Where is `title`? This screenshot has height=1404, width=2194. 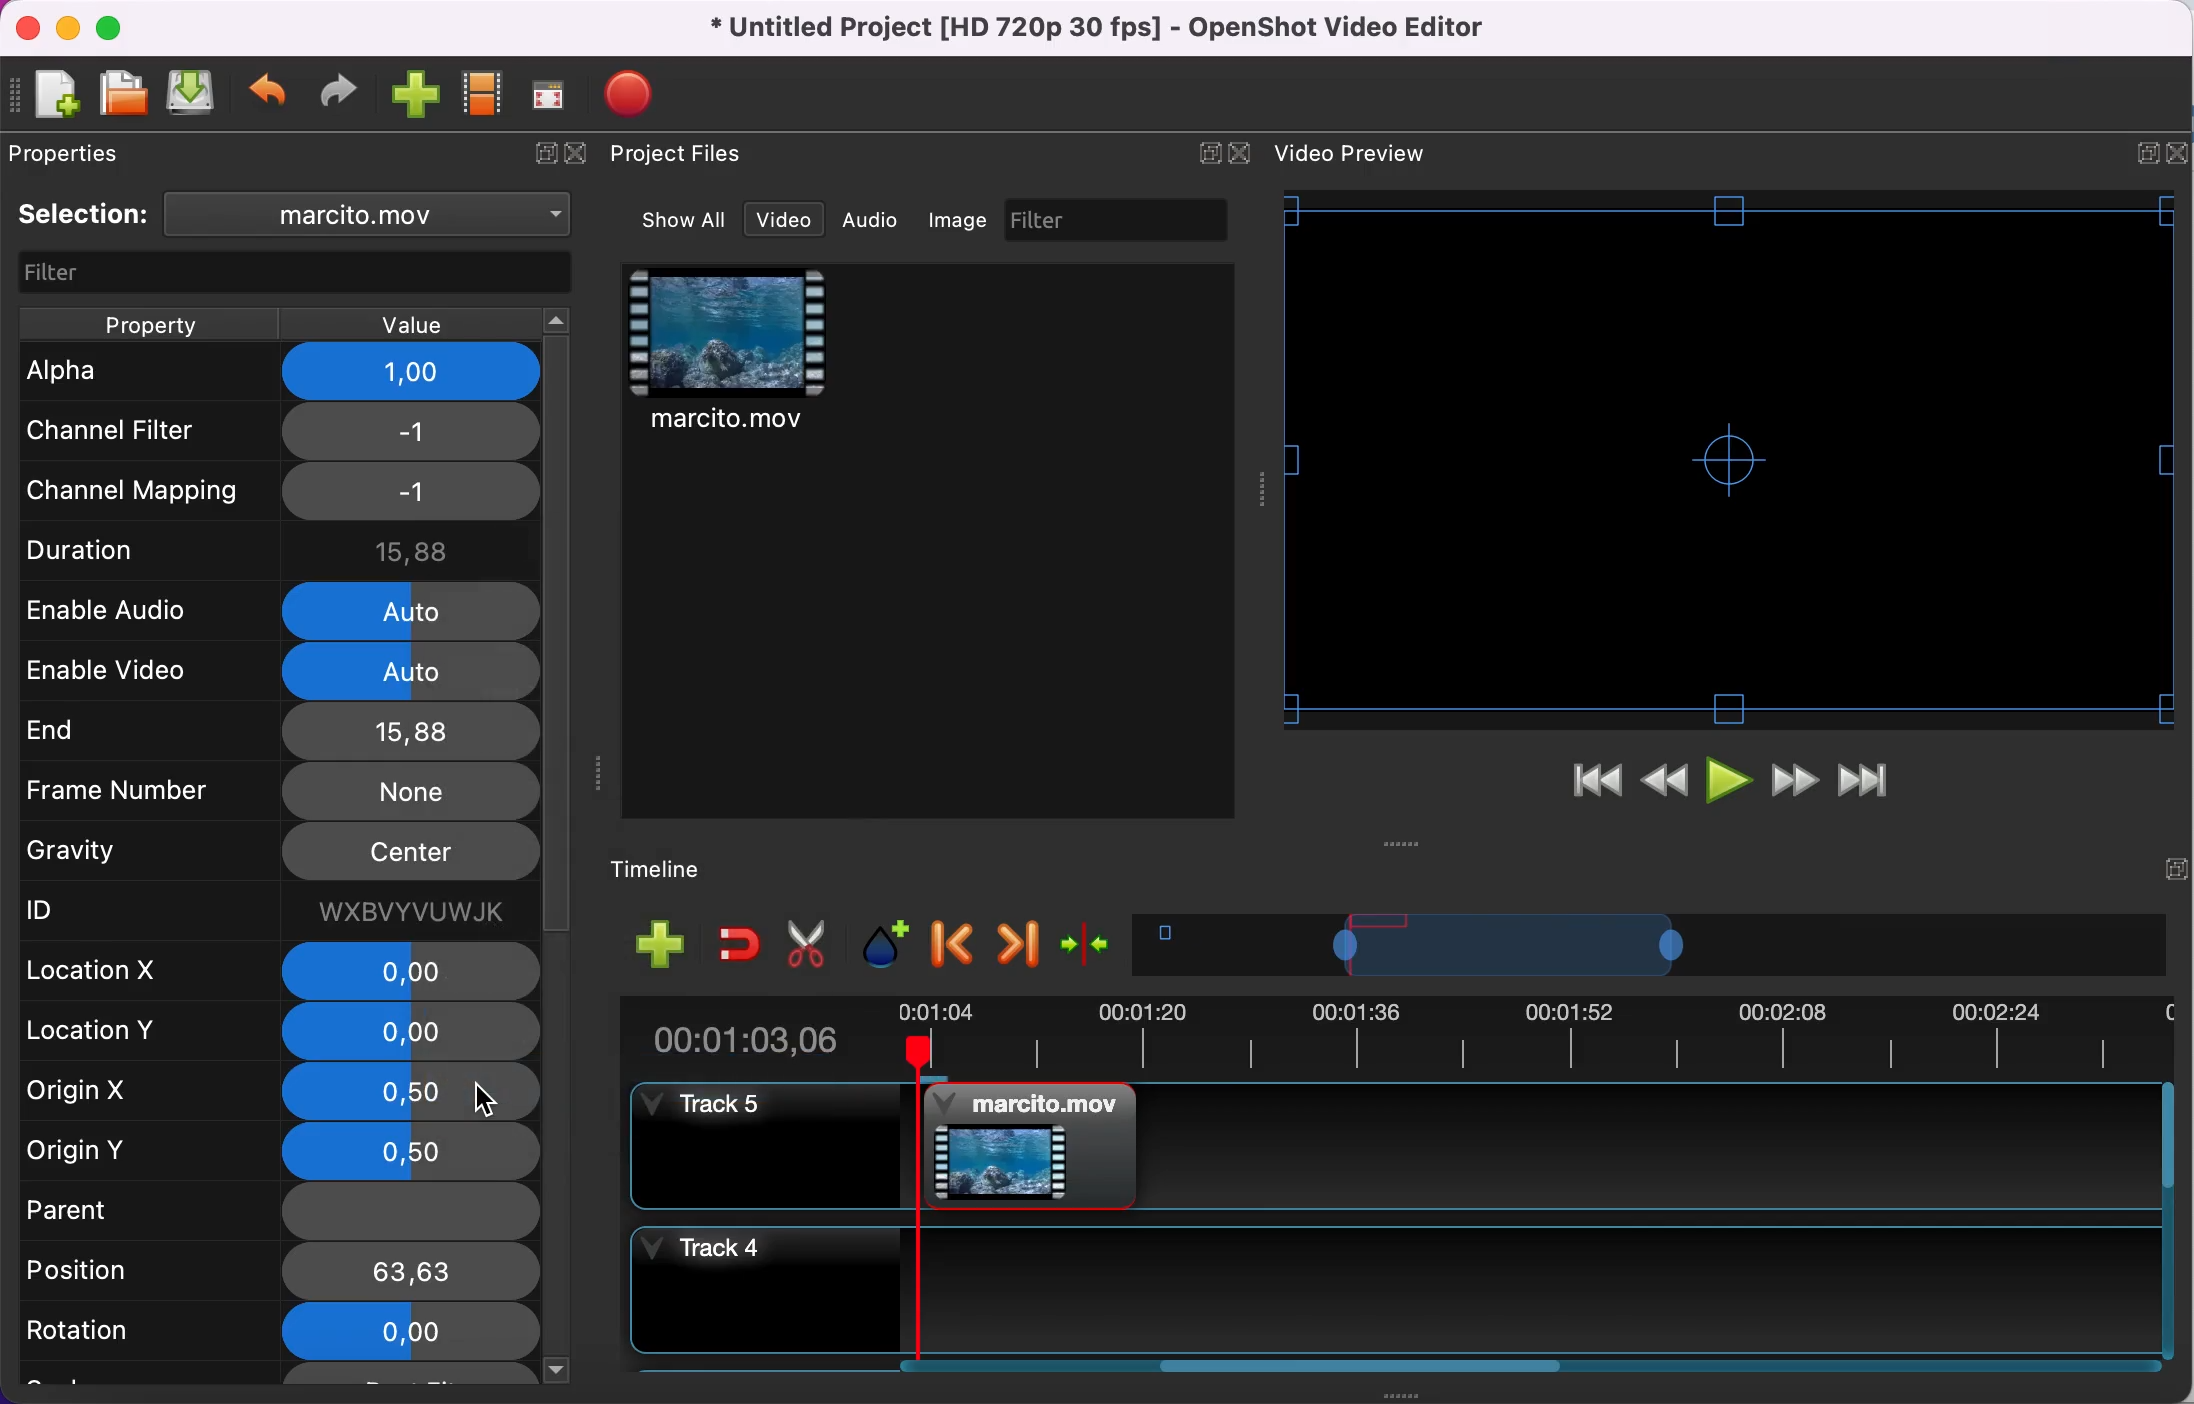
title is located at coordinates (1104, 29).